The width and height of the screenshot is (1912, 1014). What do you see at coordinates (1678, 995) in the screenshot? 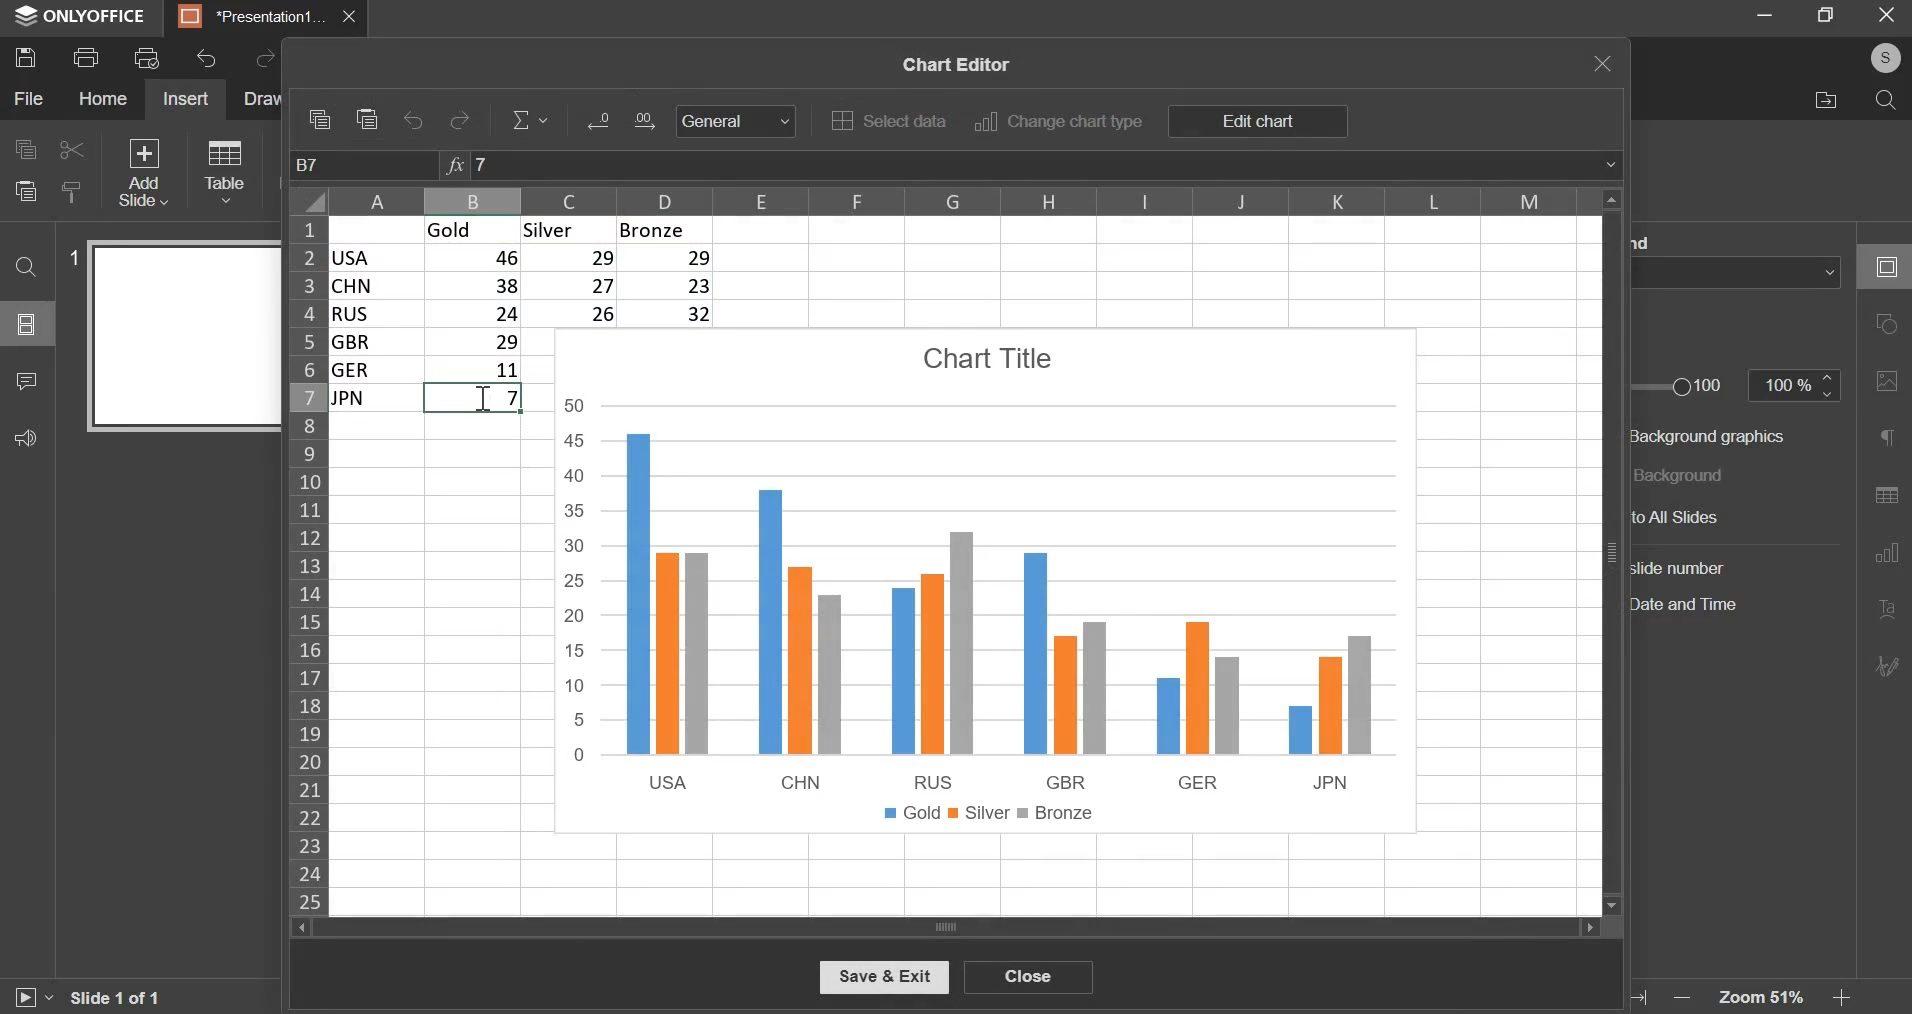
I see `zoom out` at bounding box center [1678, 995].